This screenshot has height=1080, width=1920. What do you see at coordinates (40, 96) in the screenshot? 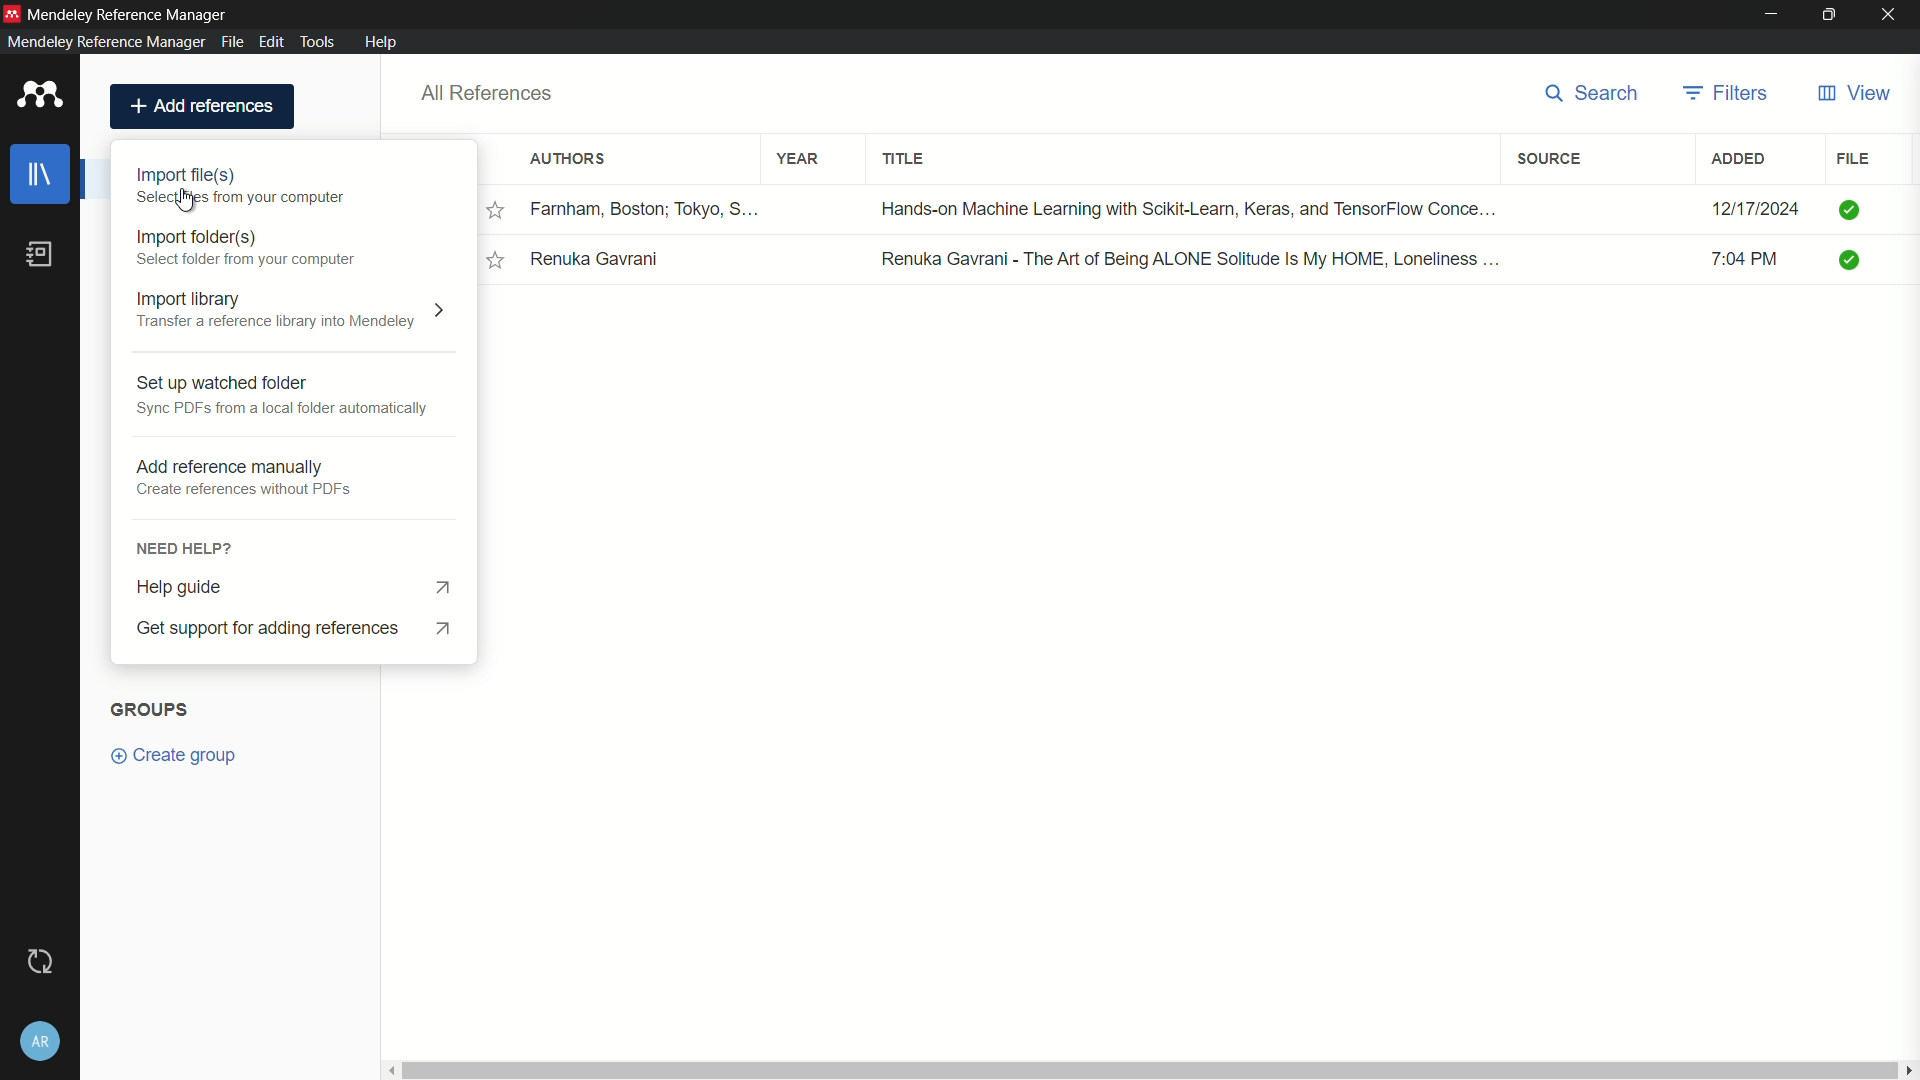
I see `app icon` at bounding box center [40, 96].